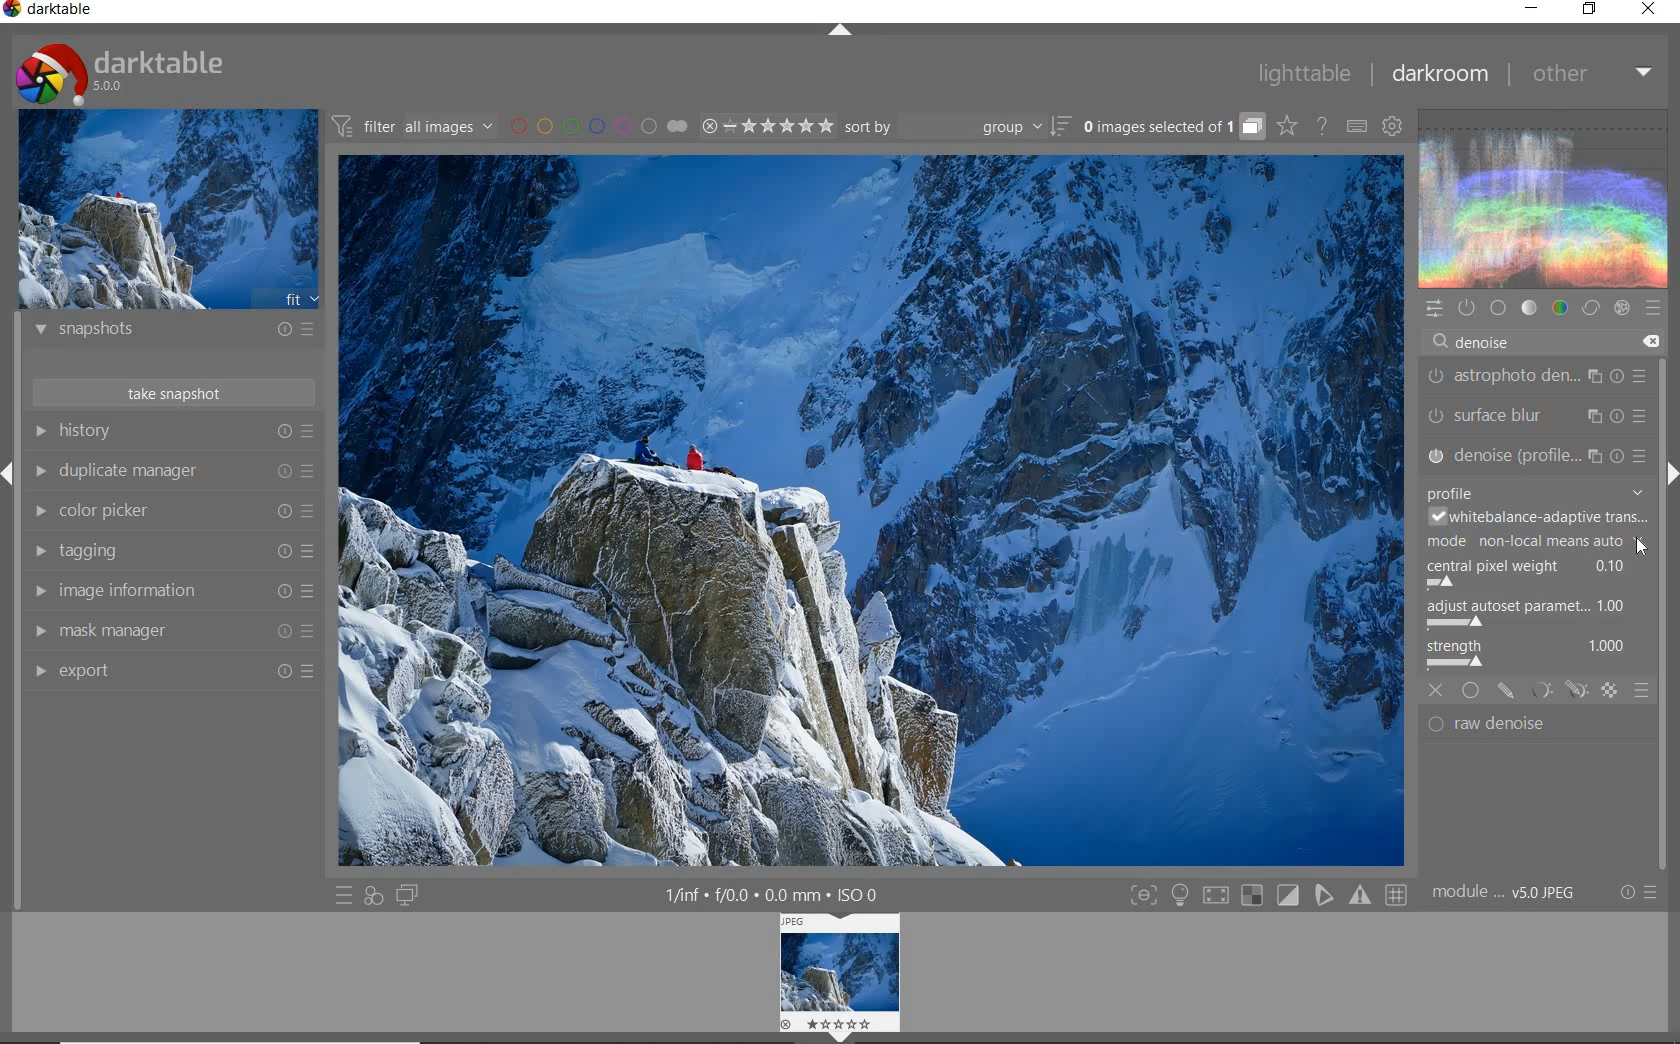 The width and height of the screenshot is (1680, 1044). Describe the element at coordinates (1498, 307) in the screenshot. I see `base` at that location.